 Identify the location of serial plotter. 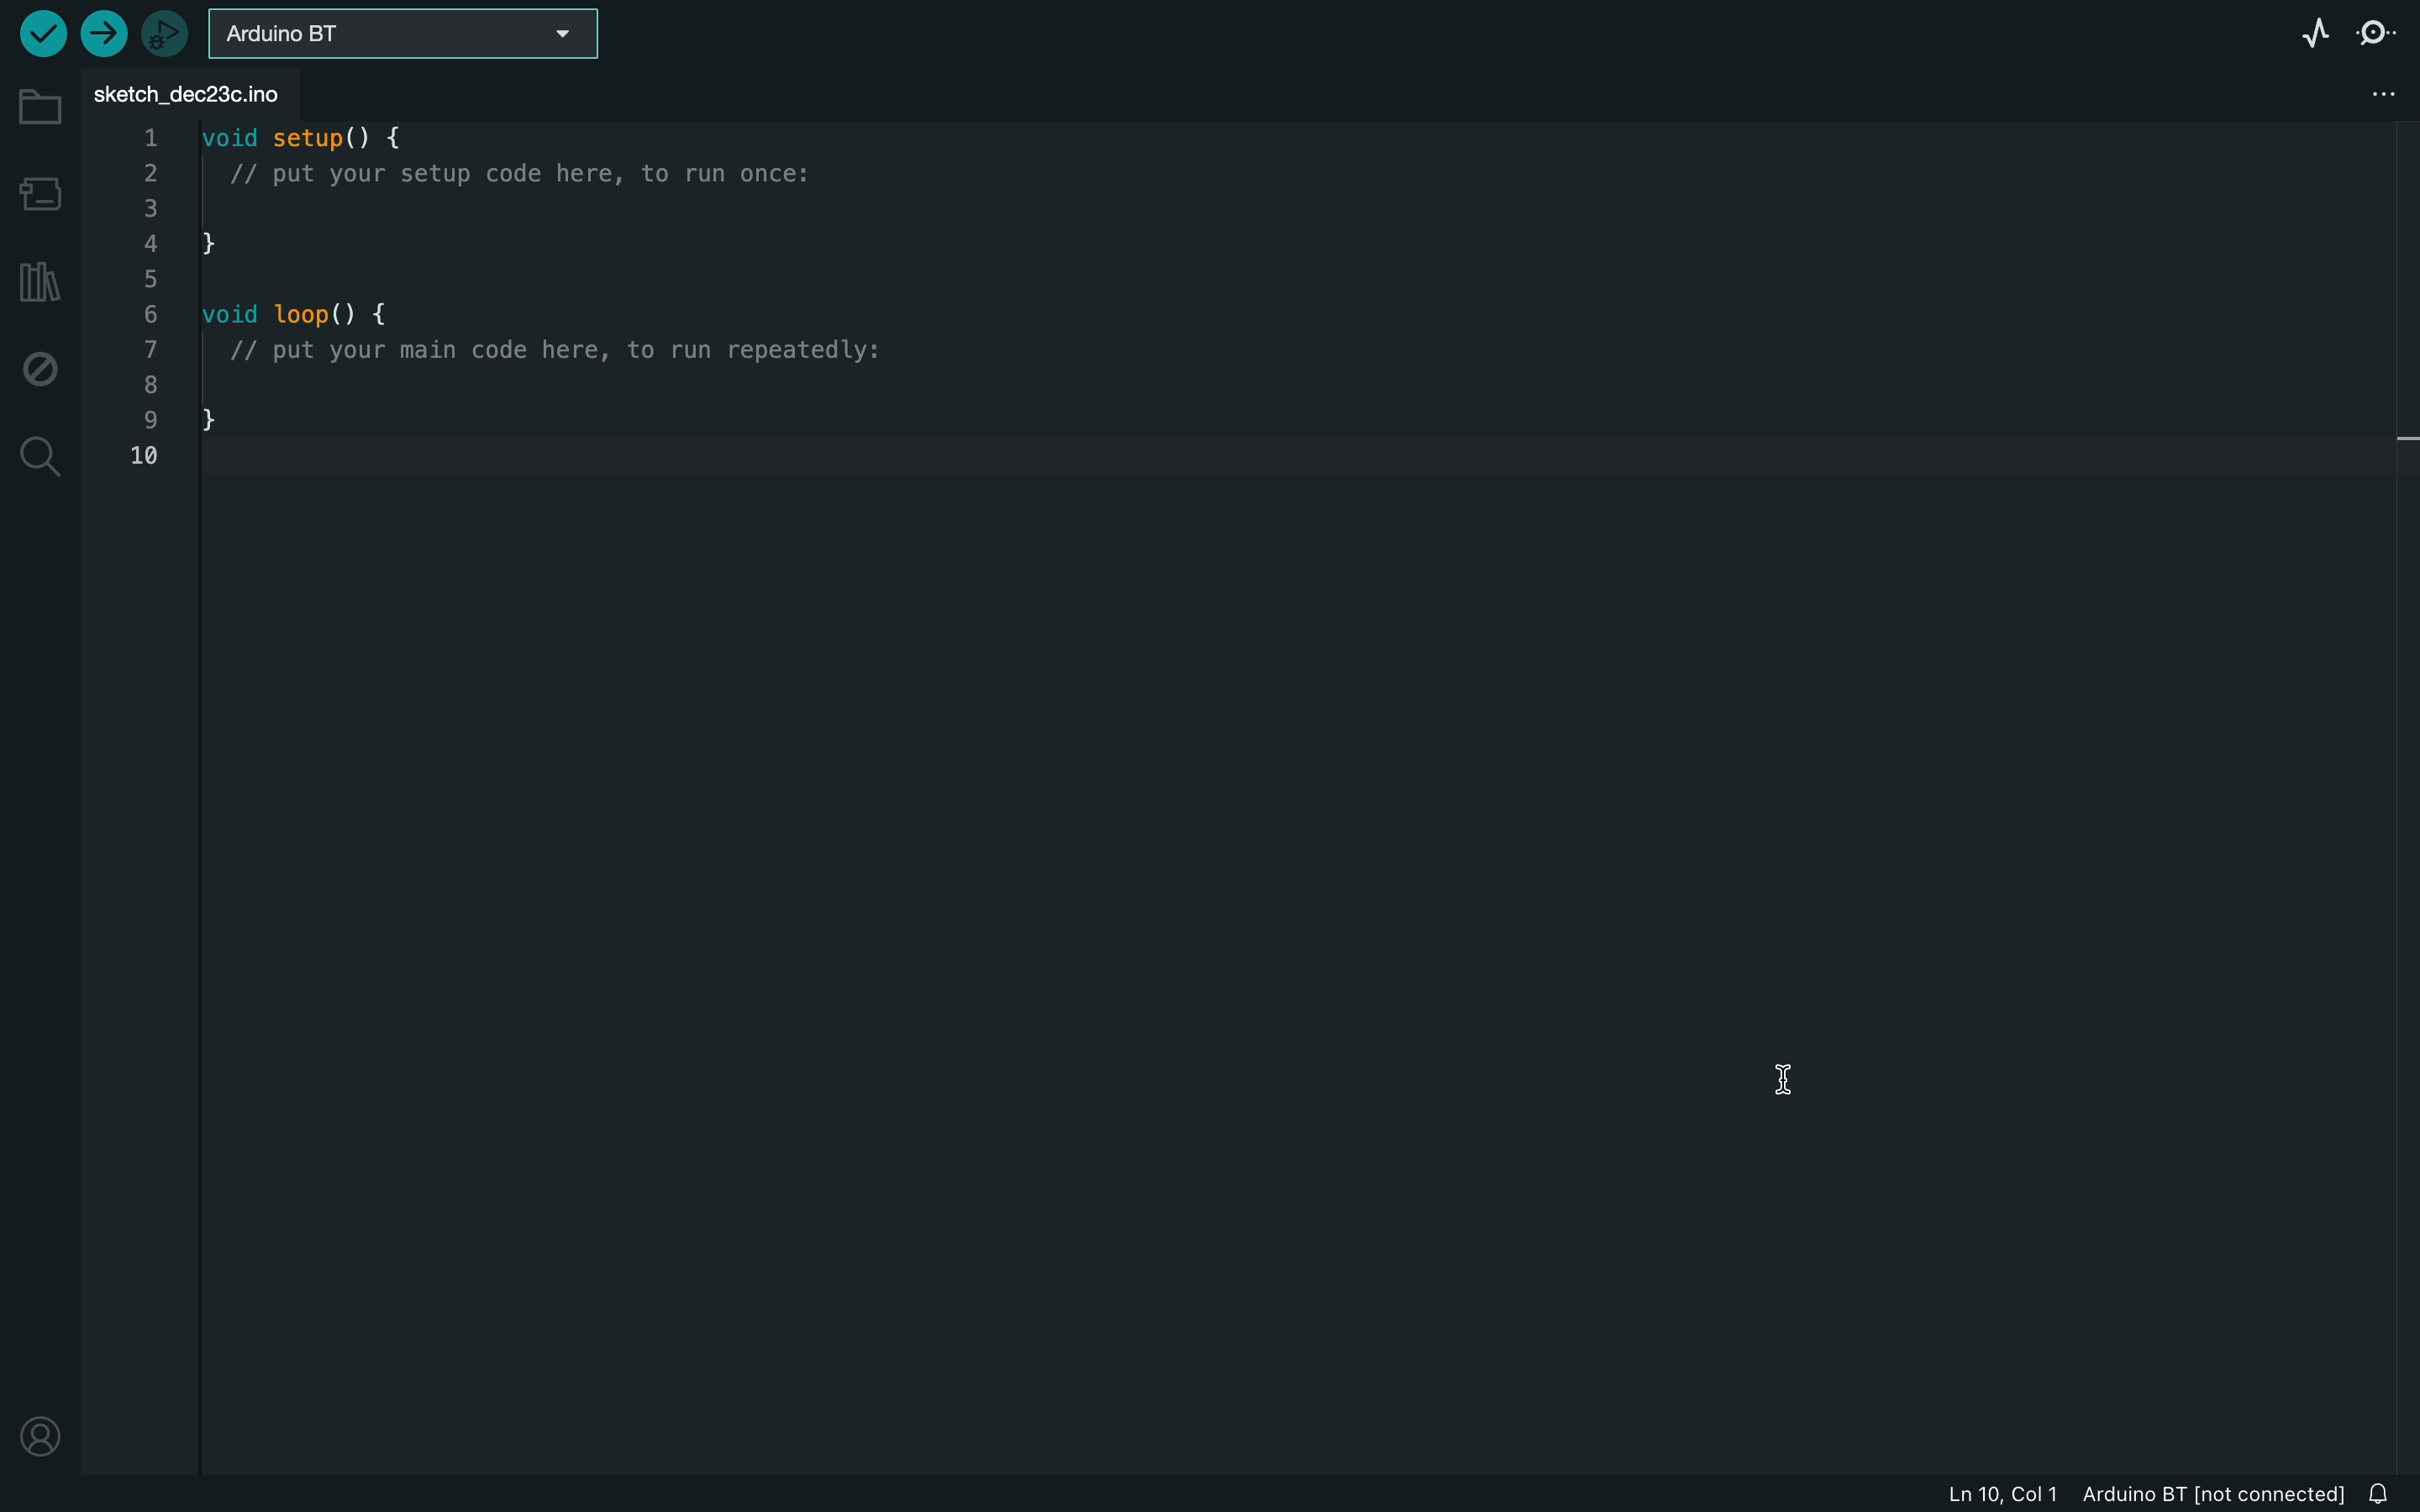
(2309, 30).